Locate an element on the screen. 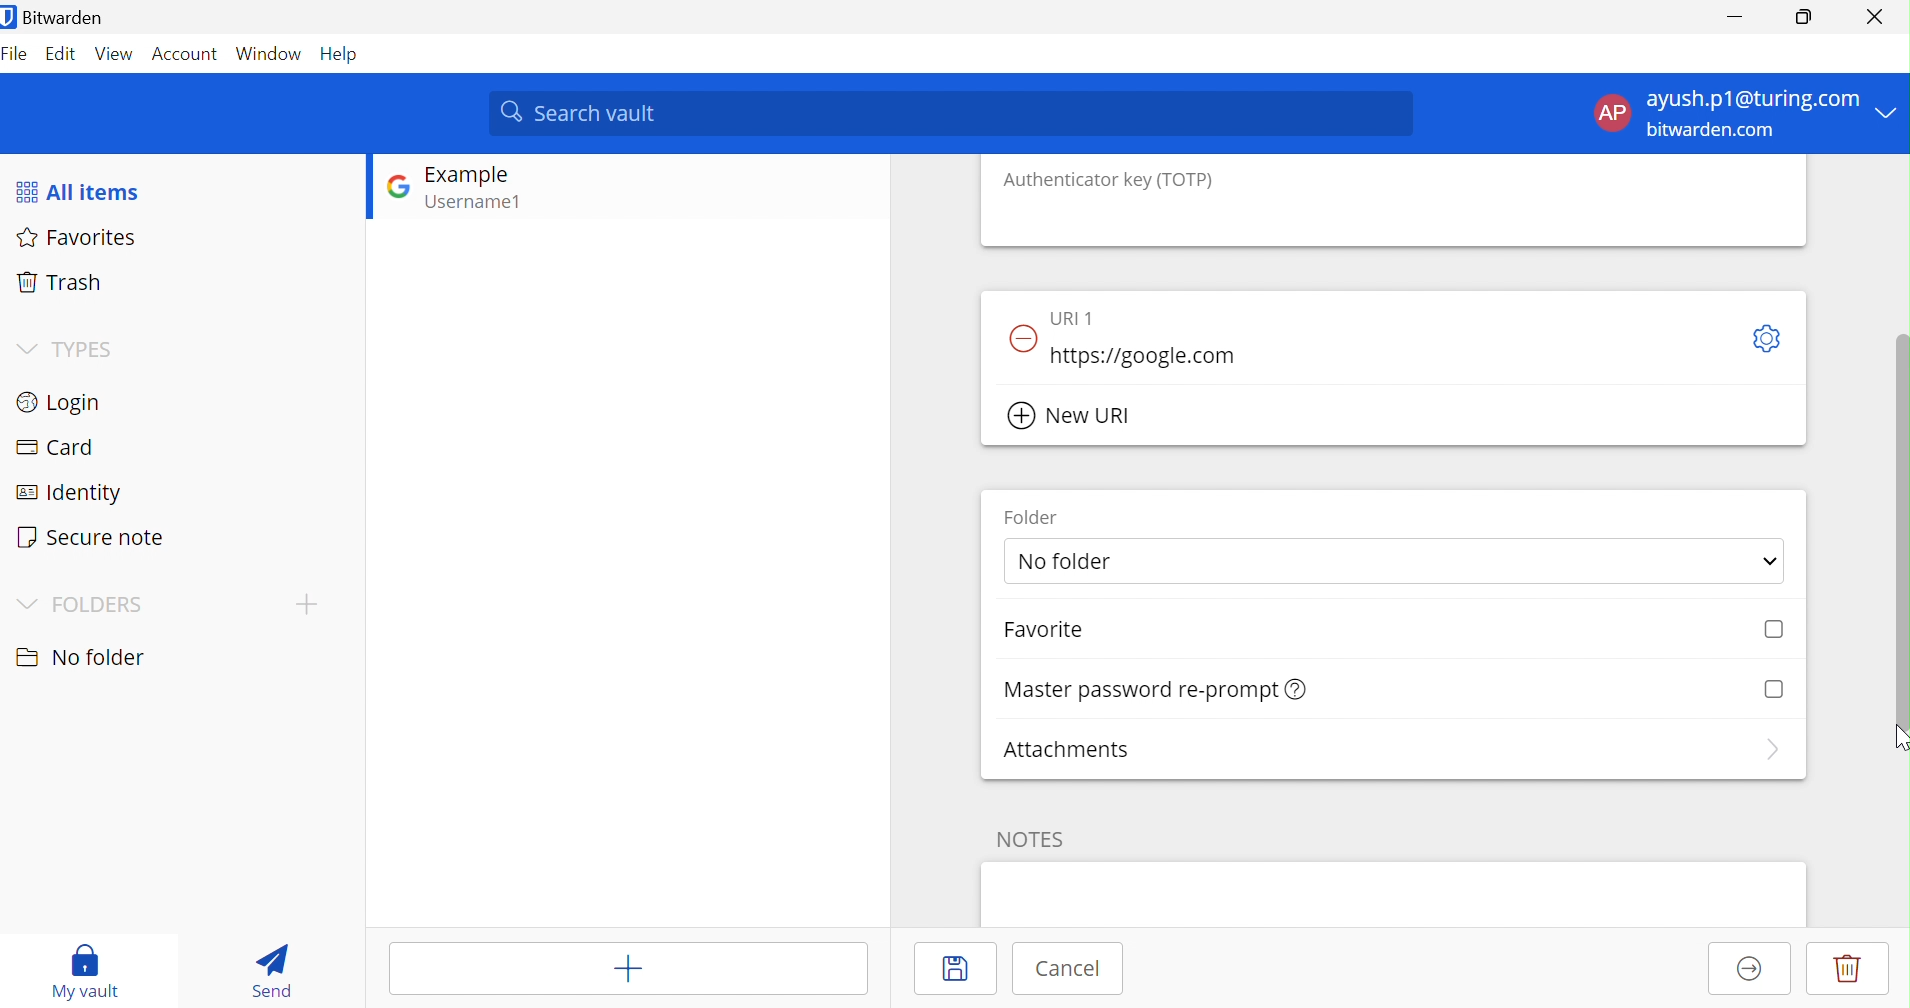 This screenshot has width=1910, height=1008. Cursor is located at coordinates (1897, 739).